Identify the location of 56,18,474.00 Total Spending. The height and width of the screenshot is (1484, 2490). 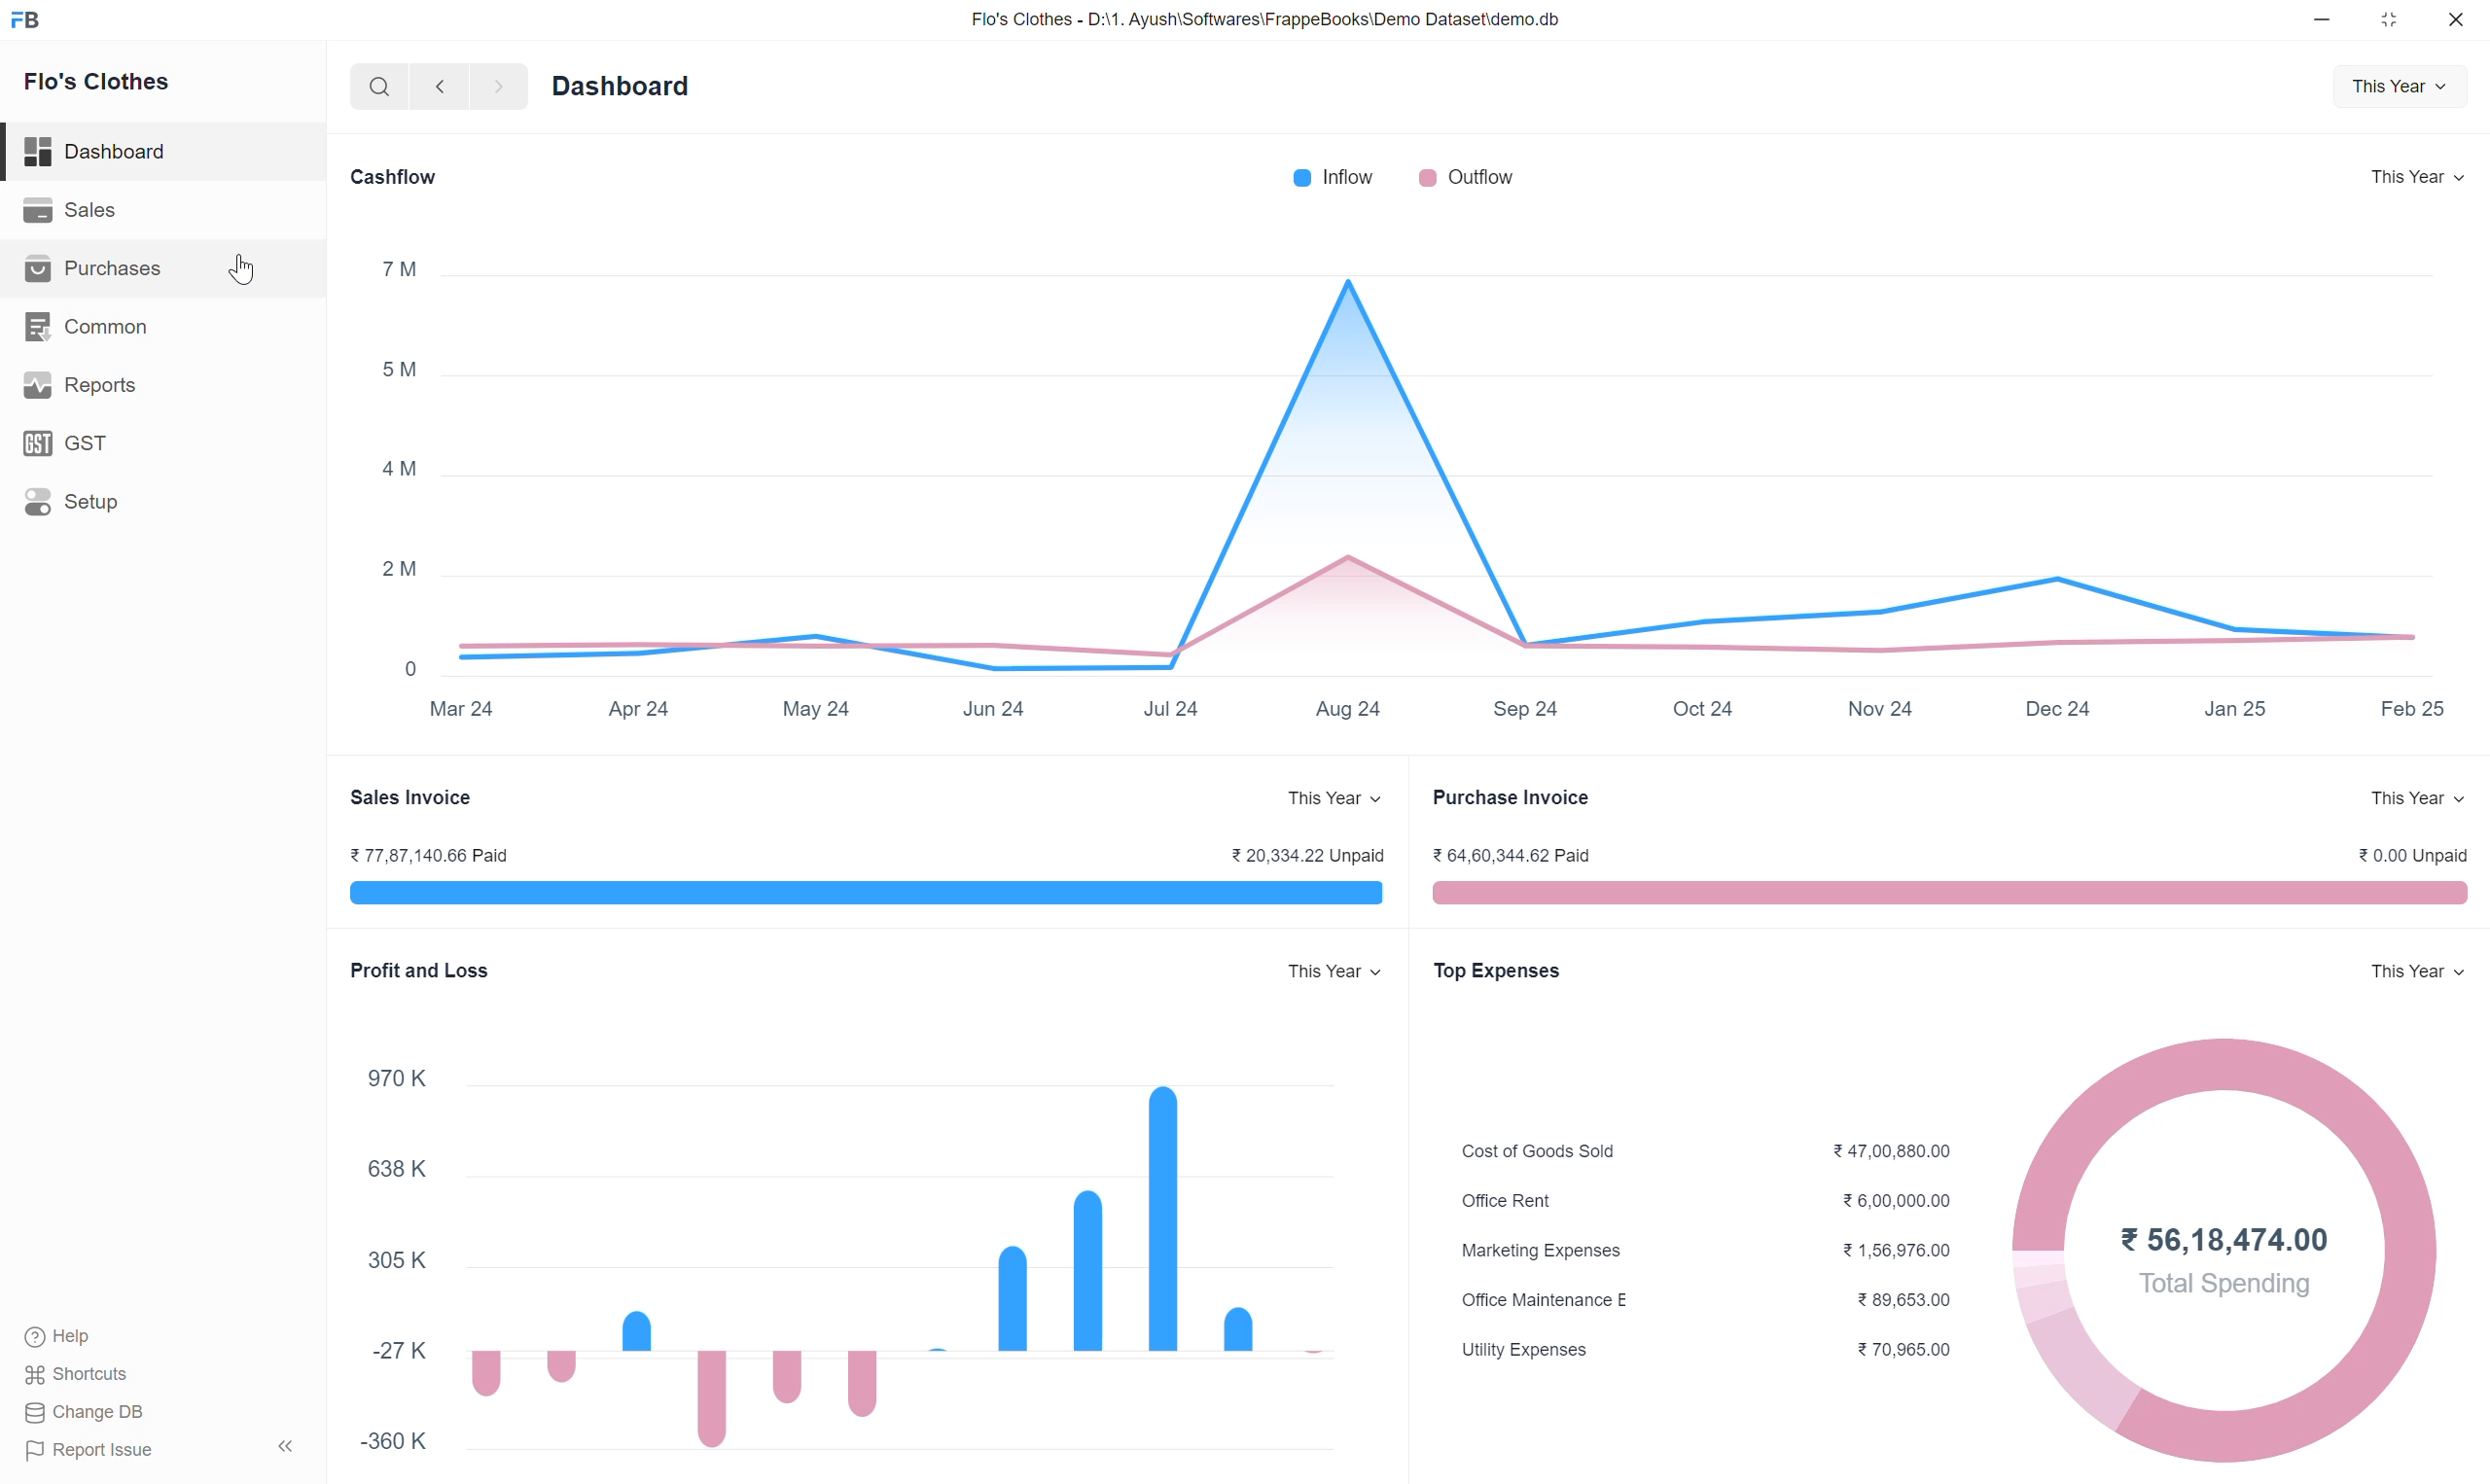
(2222, 1261).